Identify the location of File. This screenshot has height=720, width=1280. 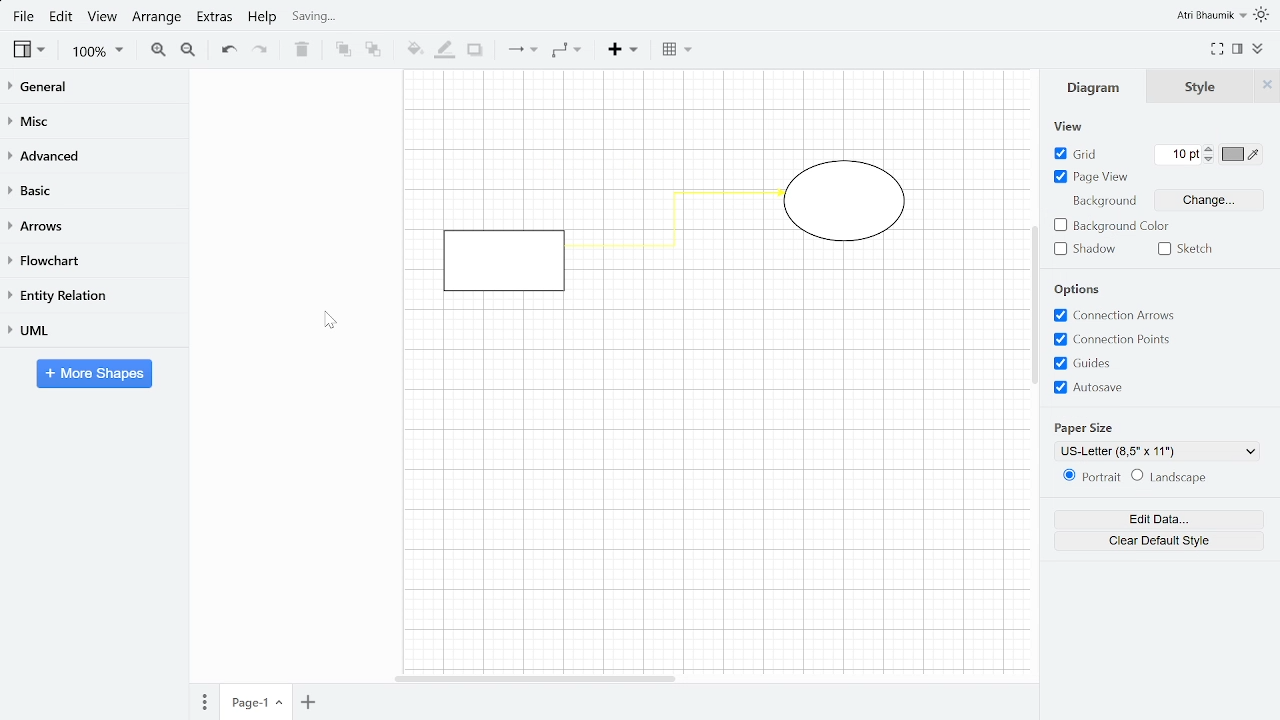
(22, 17).